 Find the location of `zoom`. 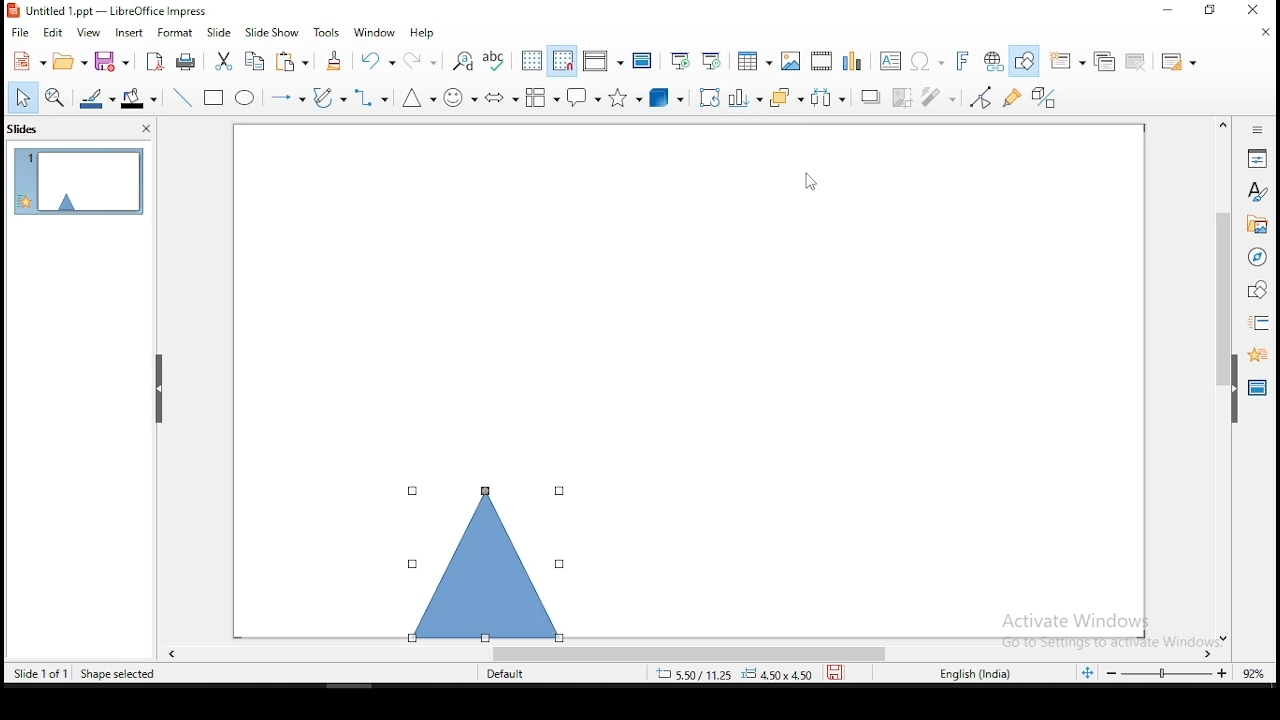

zoom is located at coordinates (1192, 678).